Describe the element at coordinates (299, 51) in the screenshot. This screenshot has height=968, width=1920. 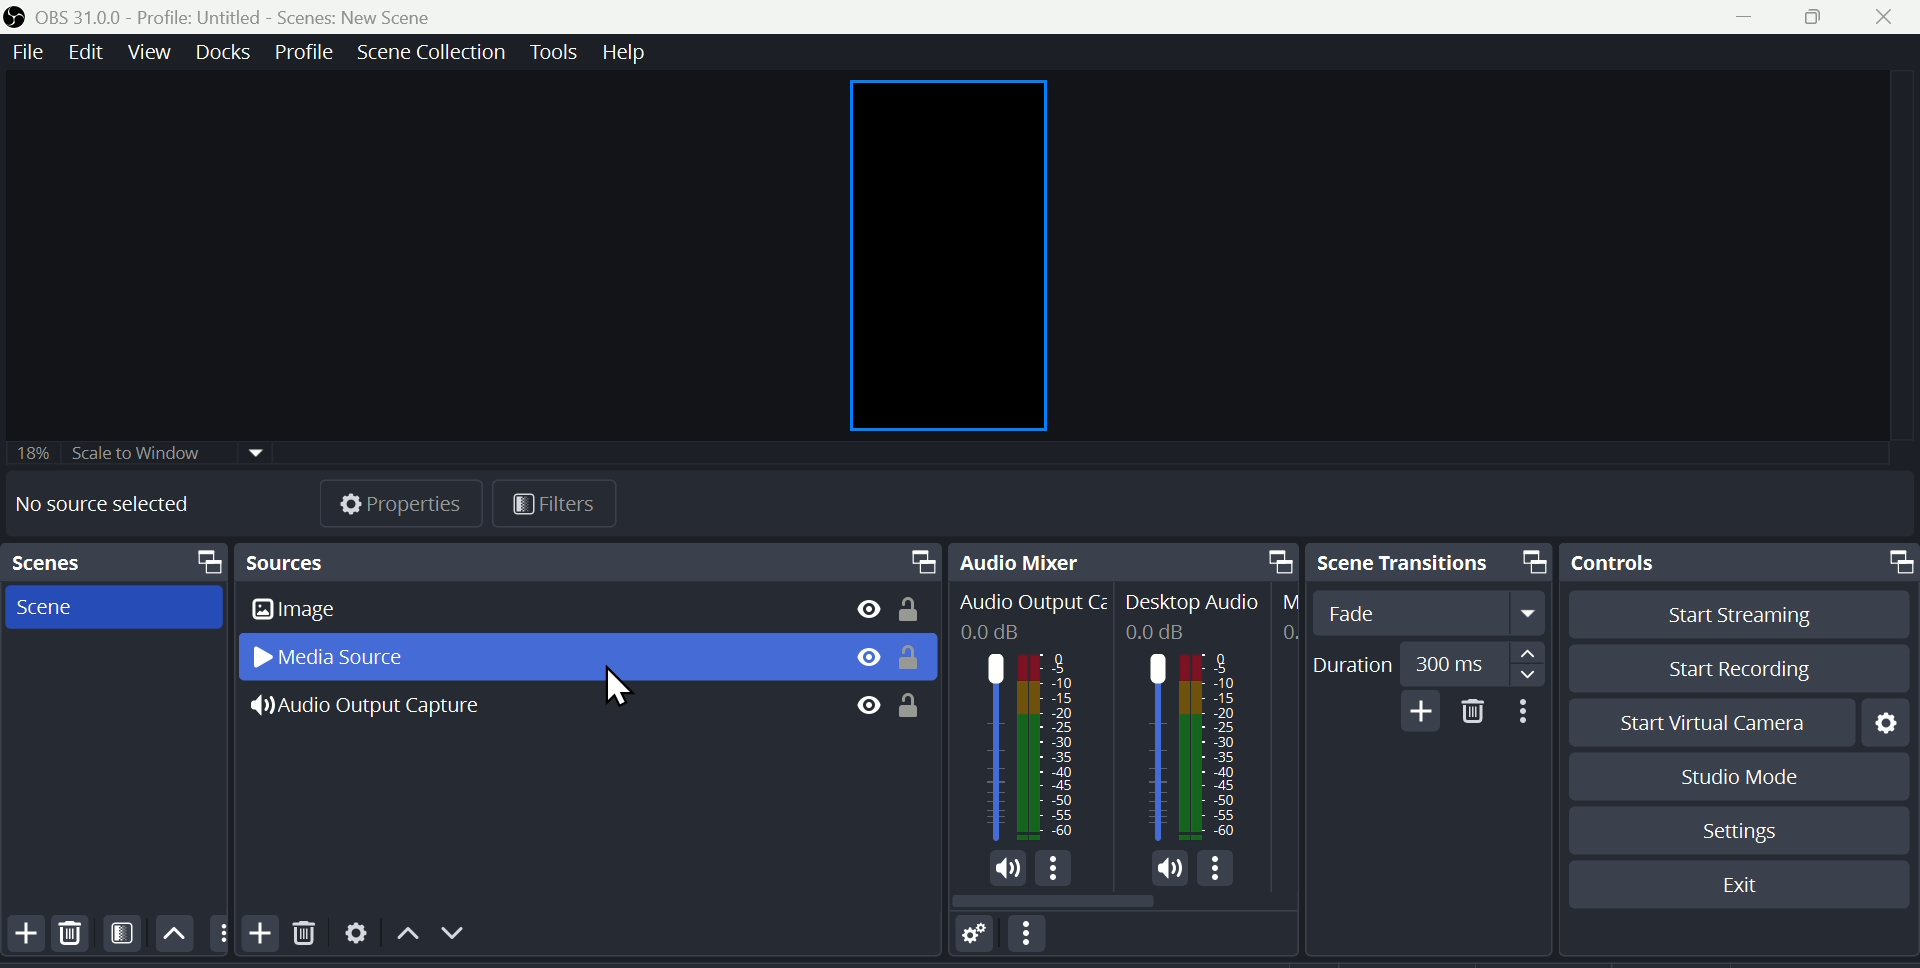
I see `Profile` at that location.